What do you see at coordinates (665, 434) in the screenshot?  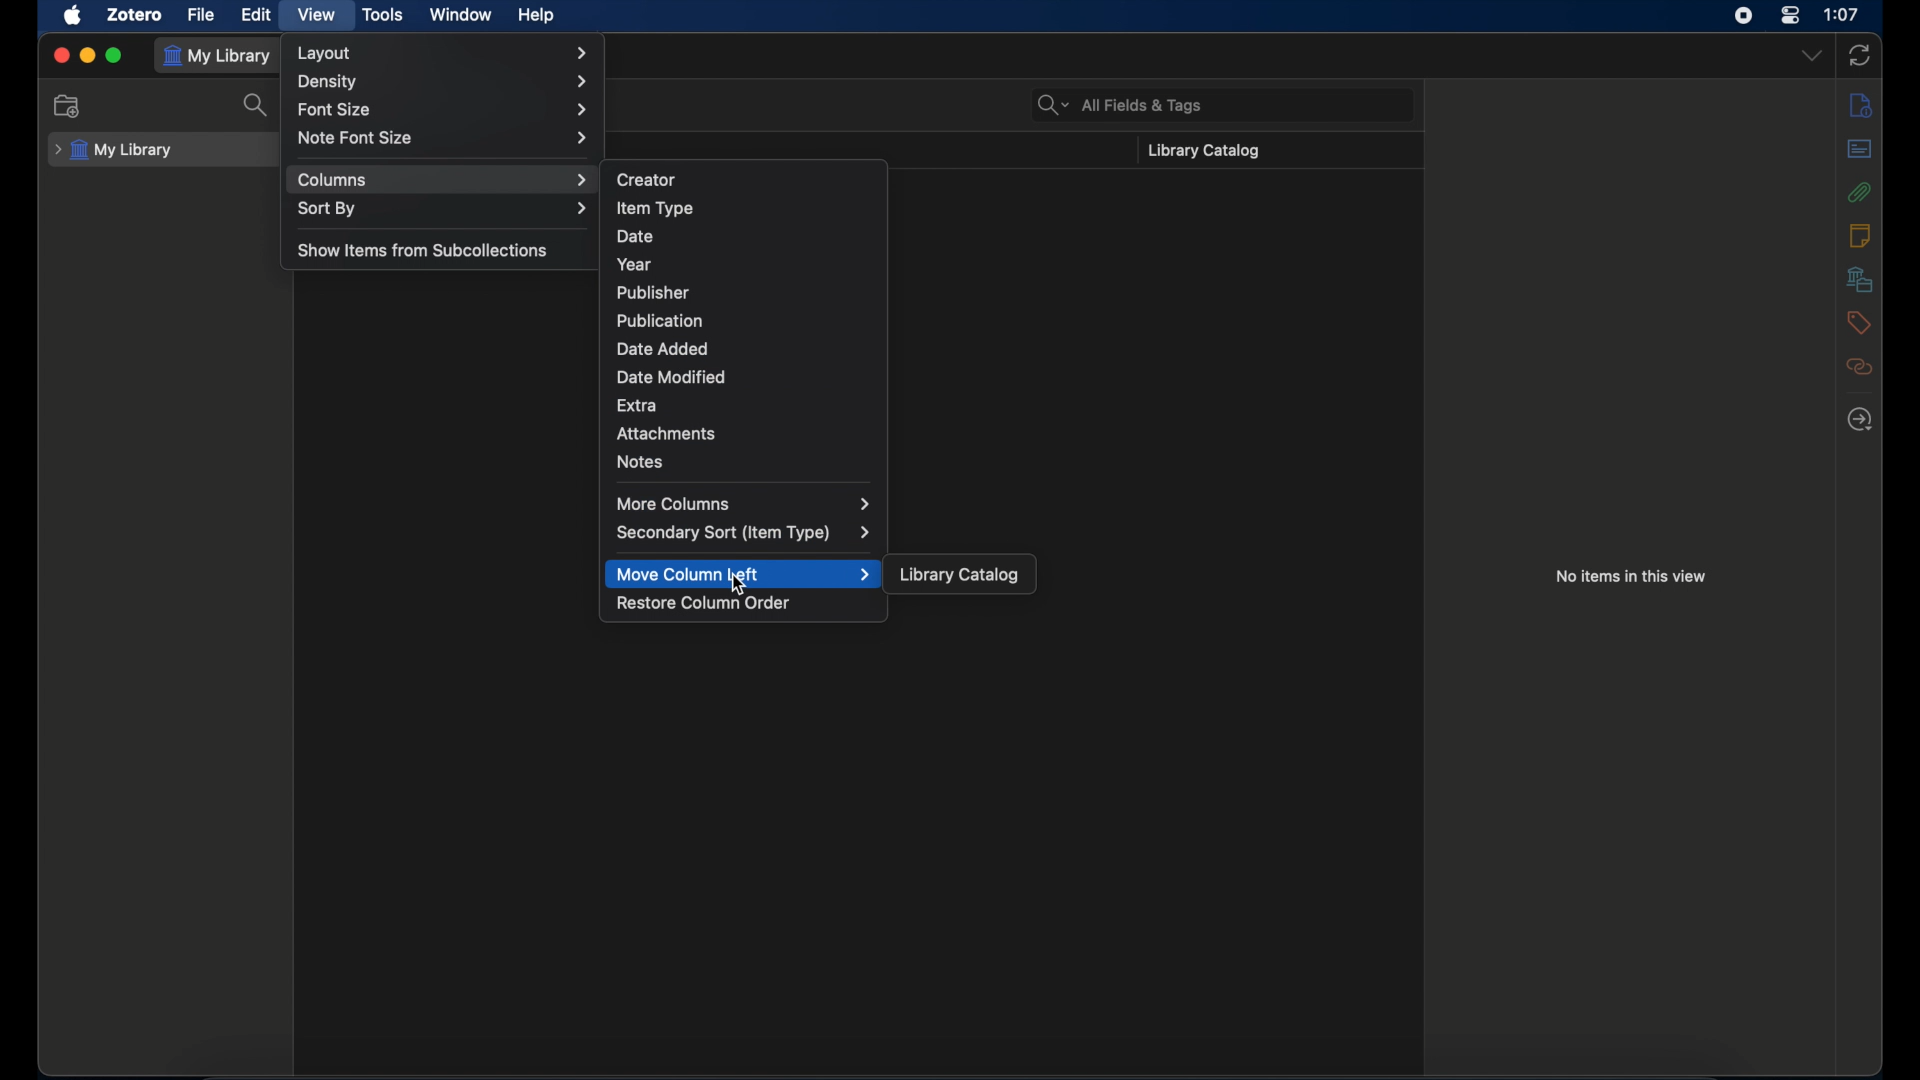 I see `attachments` at bounding box center [665, 434].